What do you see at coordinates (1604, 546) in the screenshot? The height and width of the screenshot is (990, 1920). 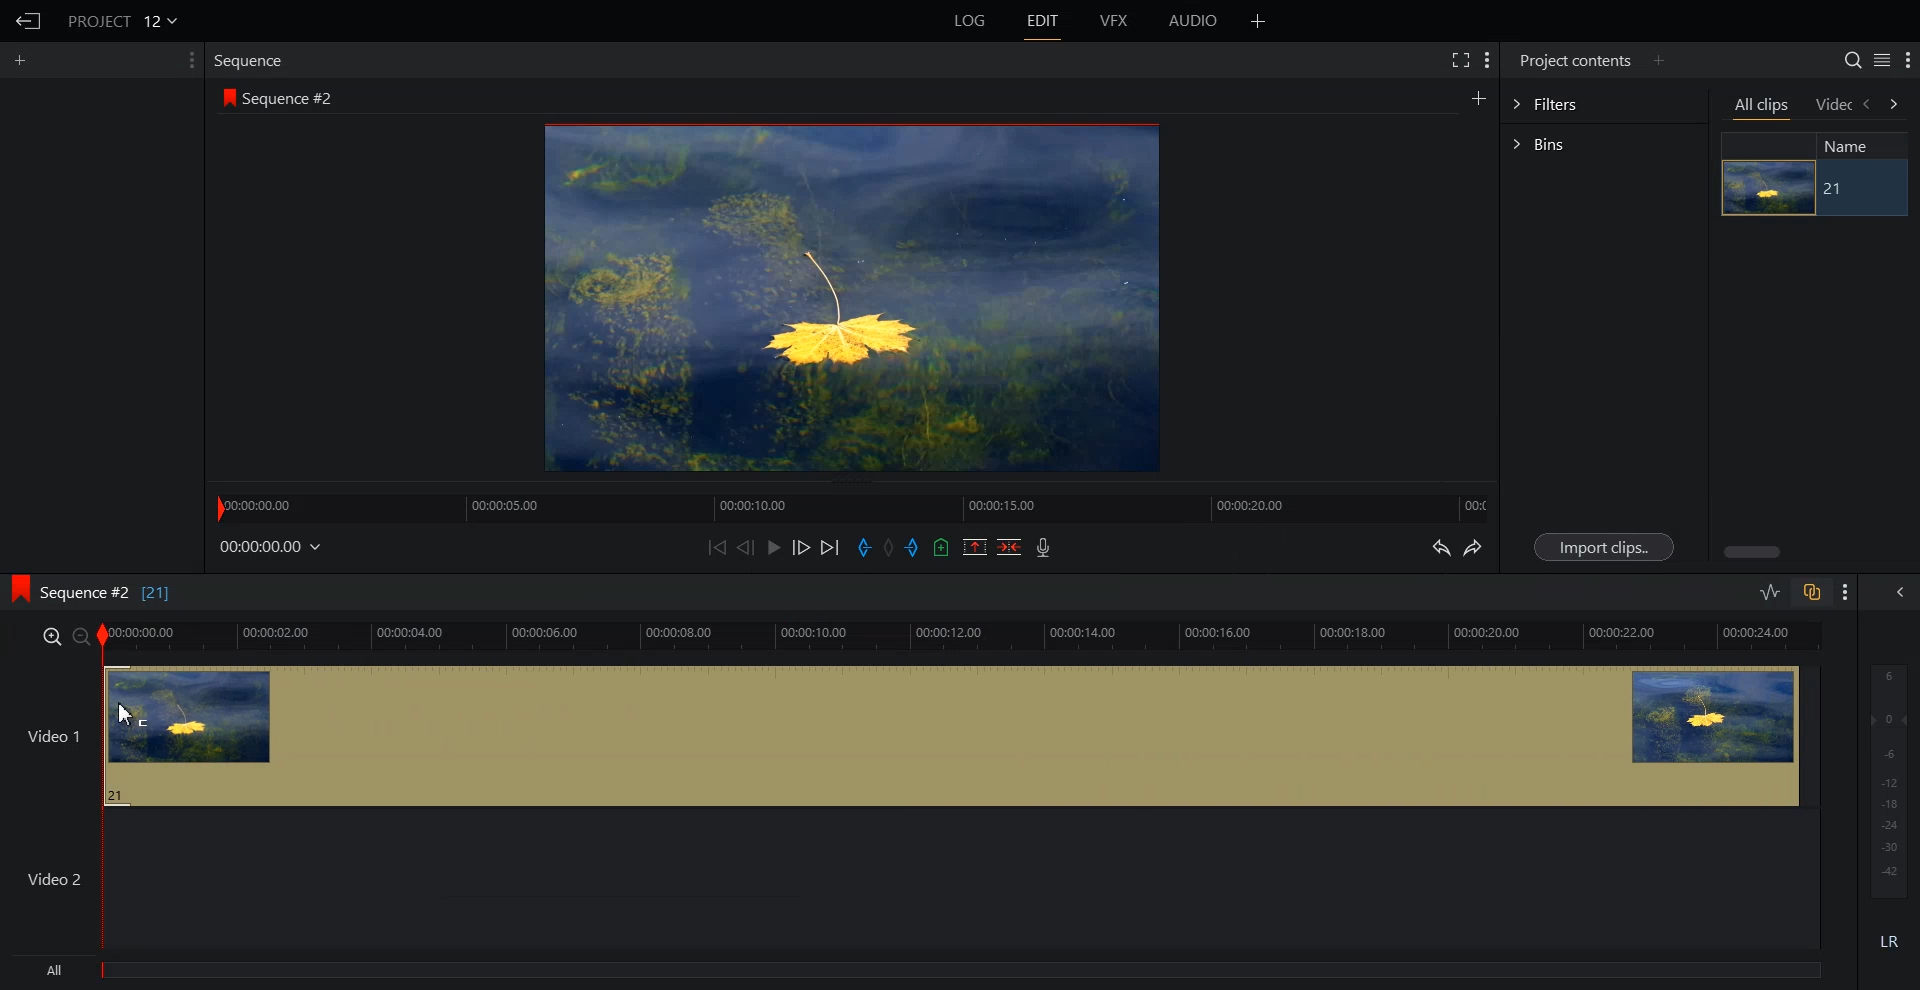 I see `Import Clips` at bounding box center [1604, 546].